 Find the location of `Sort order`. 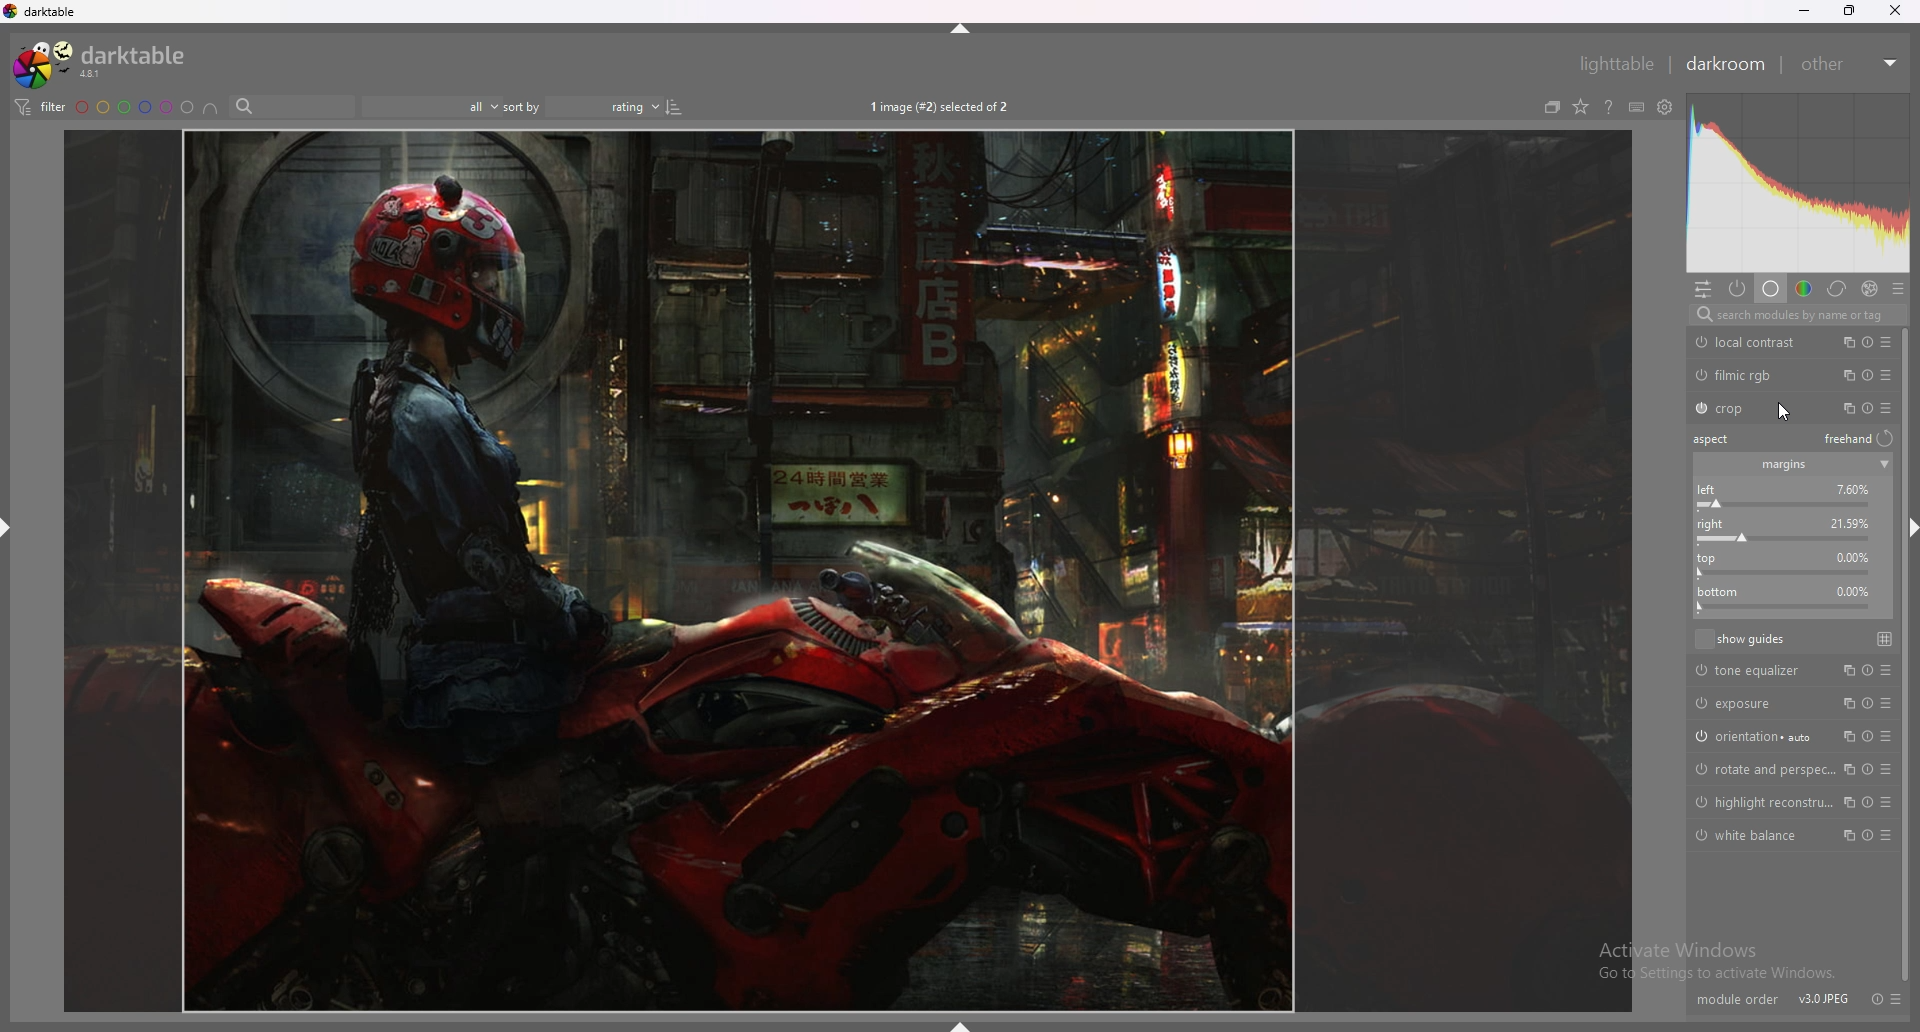

Sort order is located at coordinates (616, 106).